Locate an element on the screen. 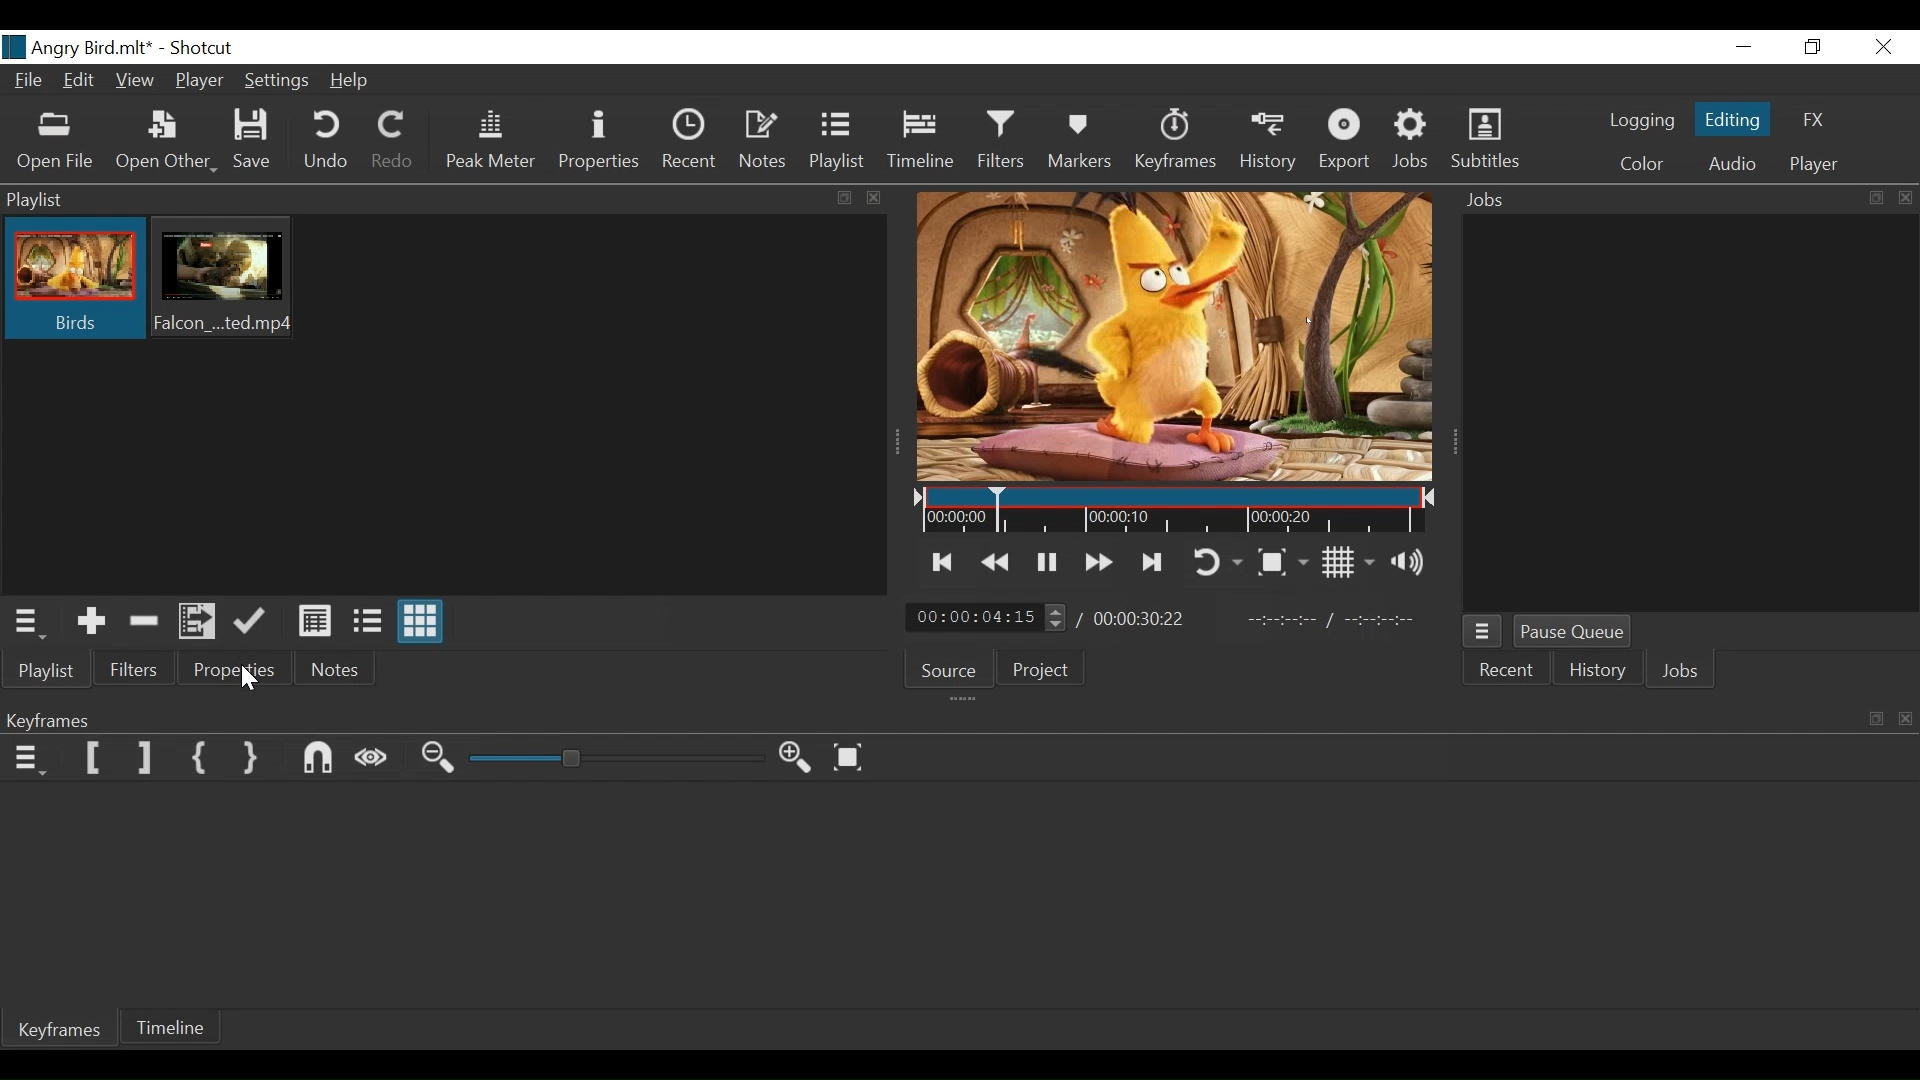  Player is located at coordinates (201, 80).